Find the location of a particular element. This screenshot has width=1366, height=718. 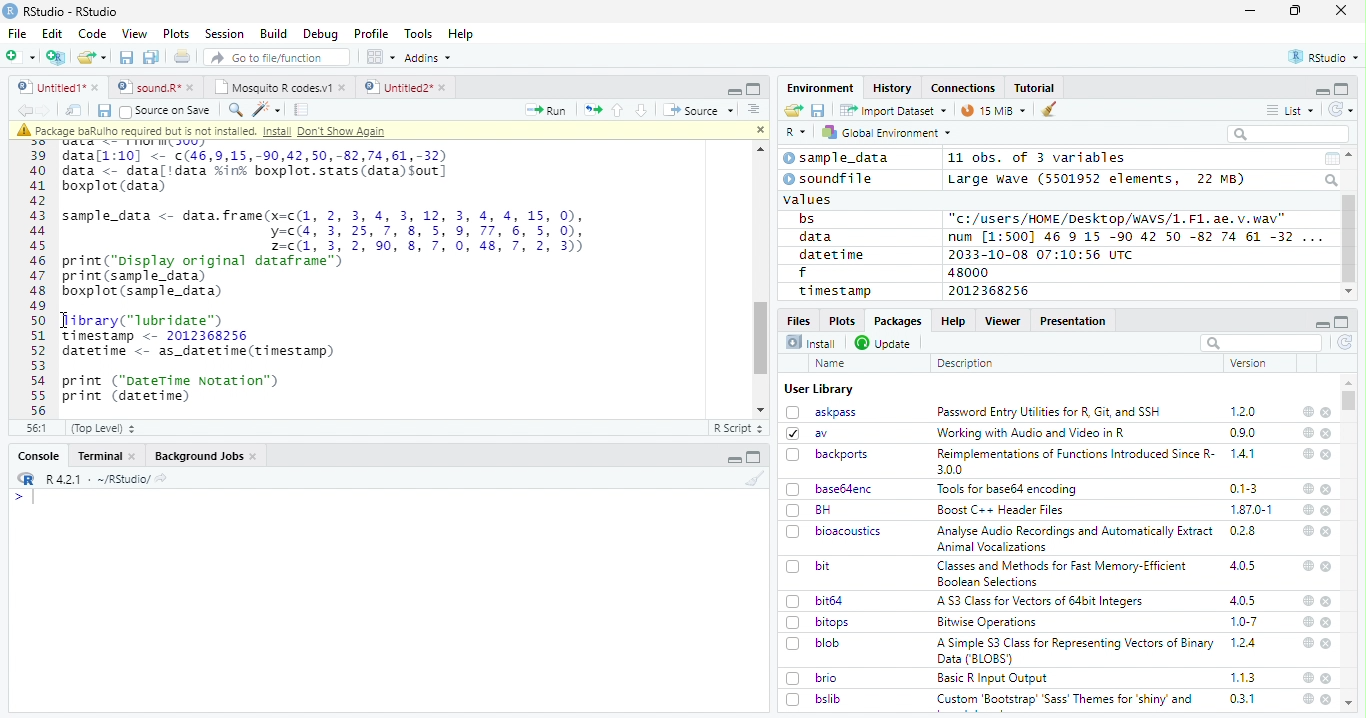

data is located at coordinates (819, 237).